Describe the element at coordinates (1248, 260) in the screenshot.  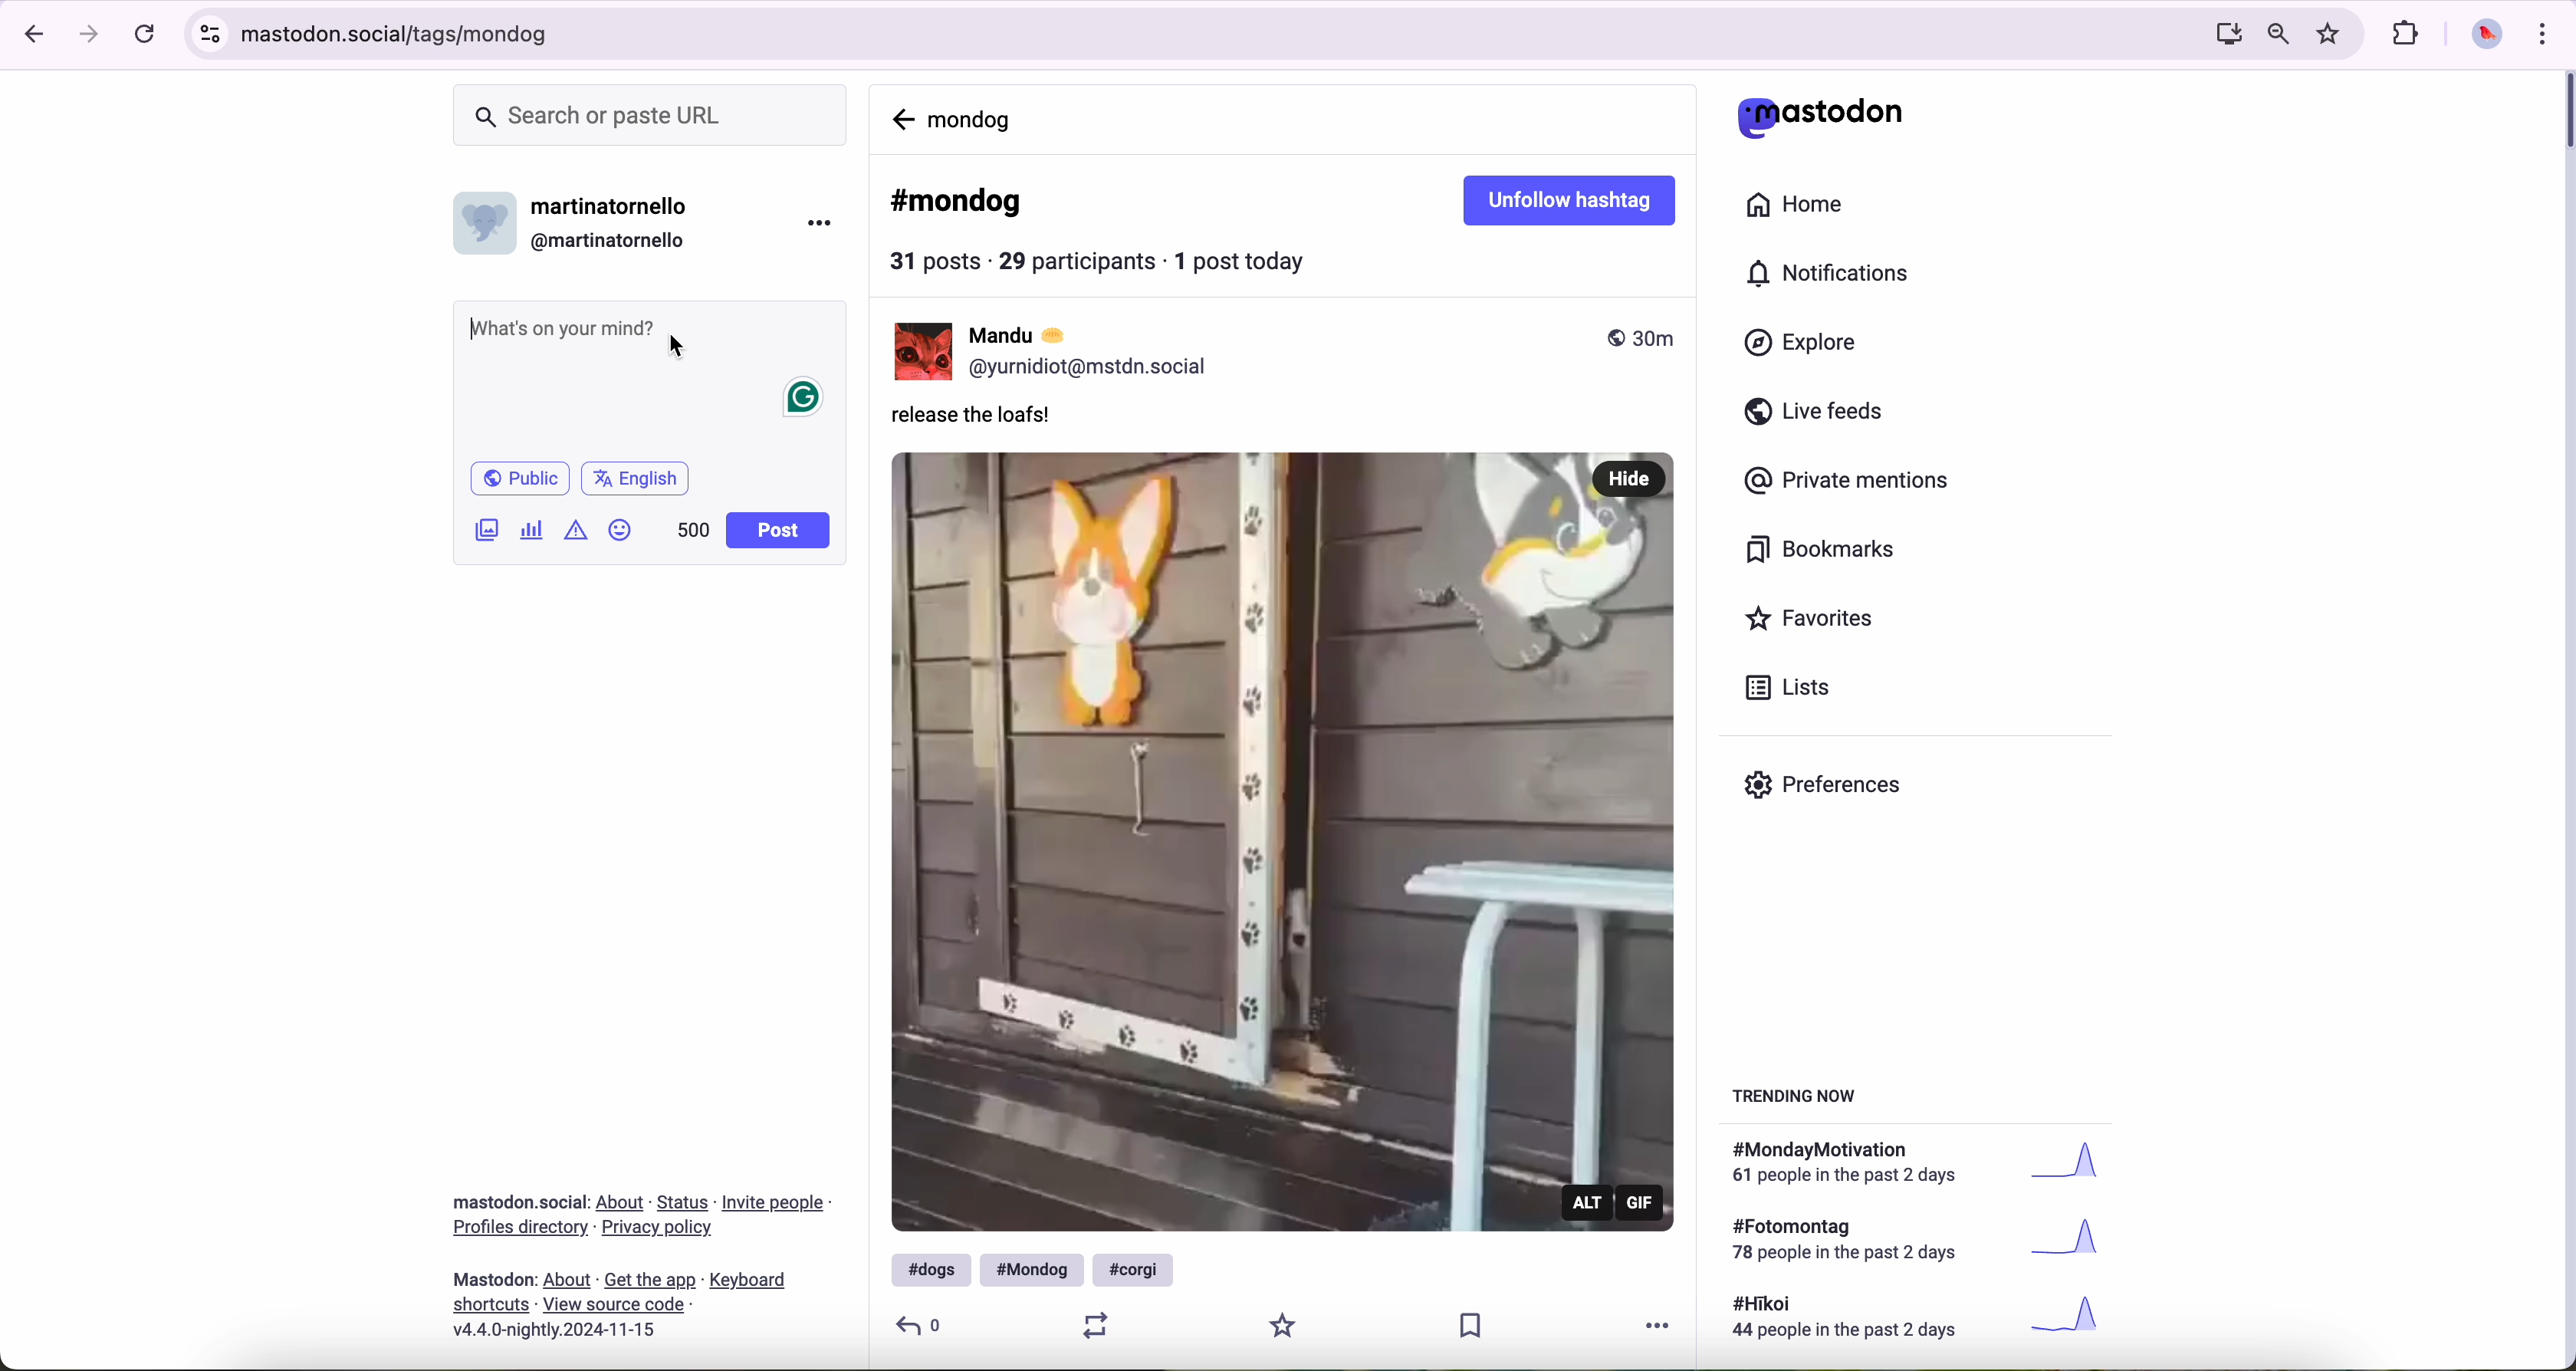
I see `1 post today` at that location.